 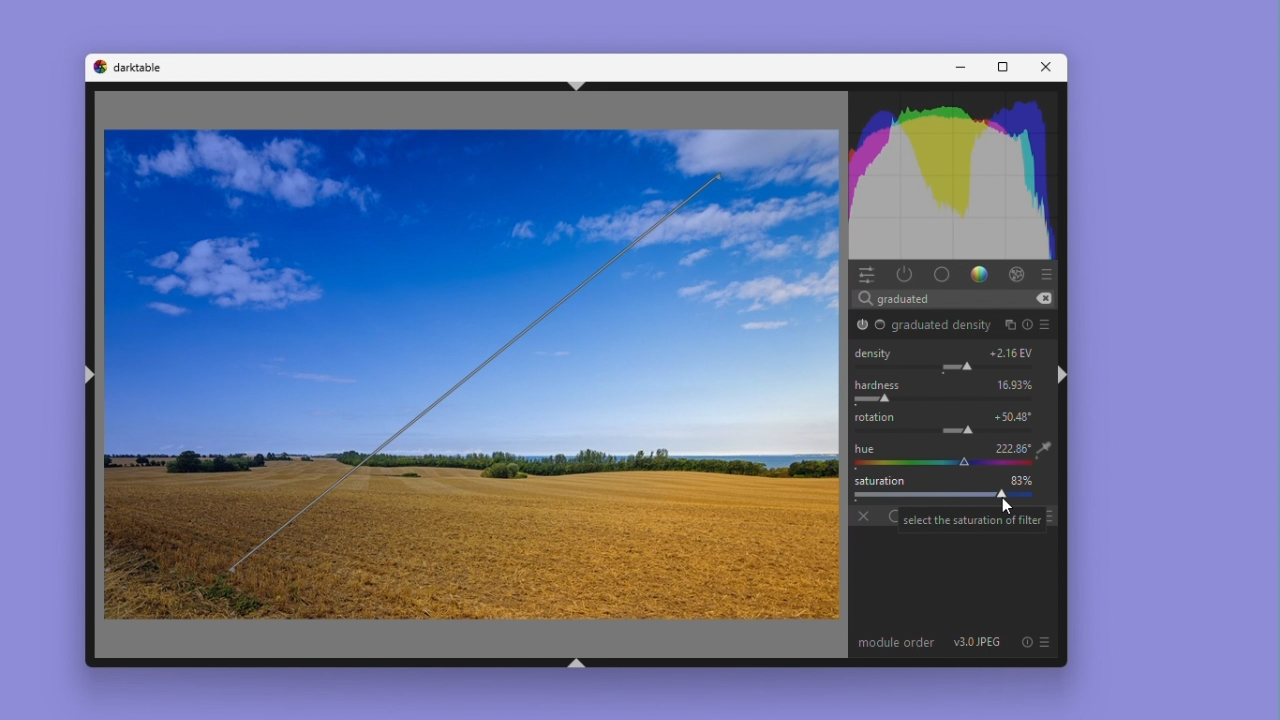 What do you see at coordinates (98, 67) in the screenshot?
I see `darktable logo` at bounding box center [98, 67].